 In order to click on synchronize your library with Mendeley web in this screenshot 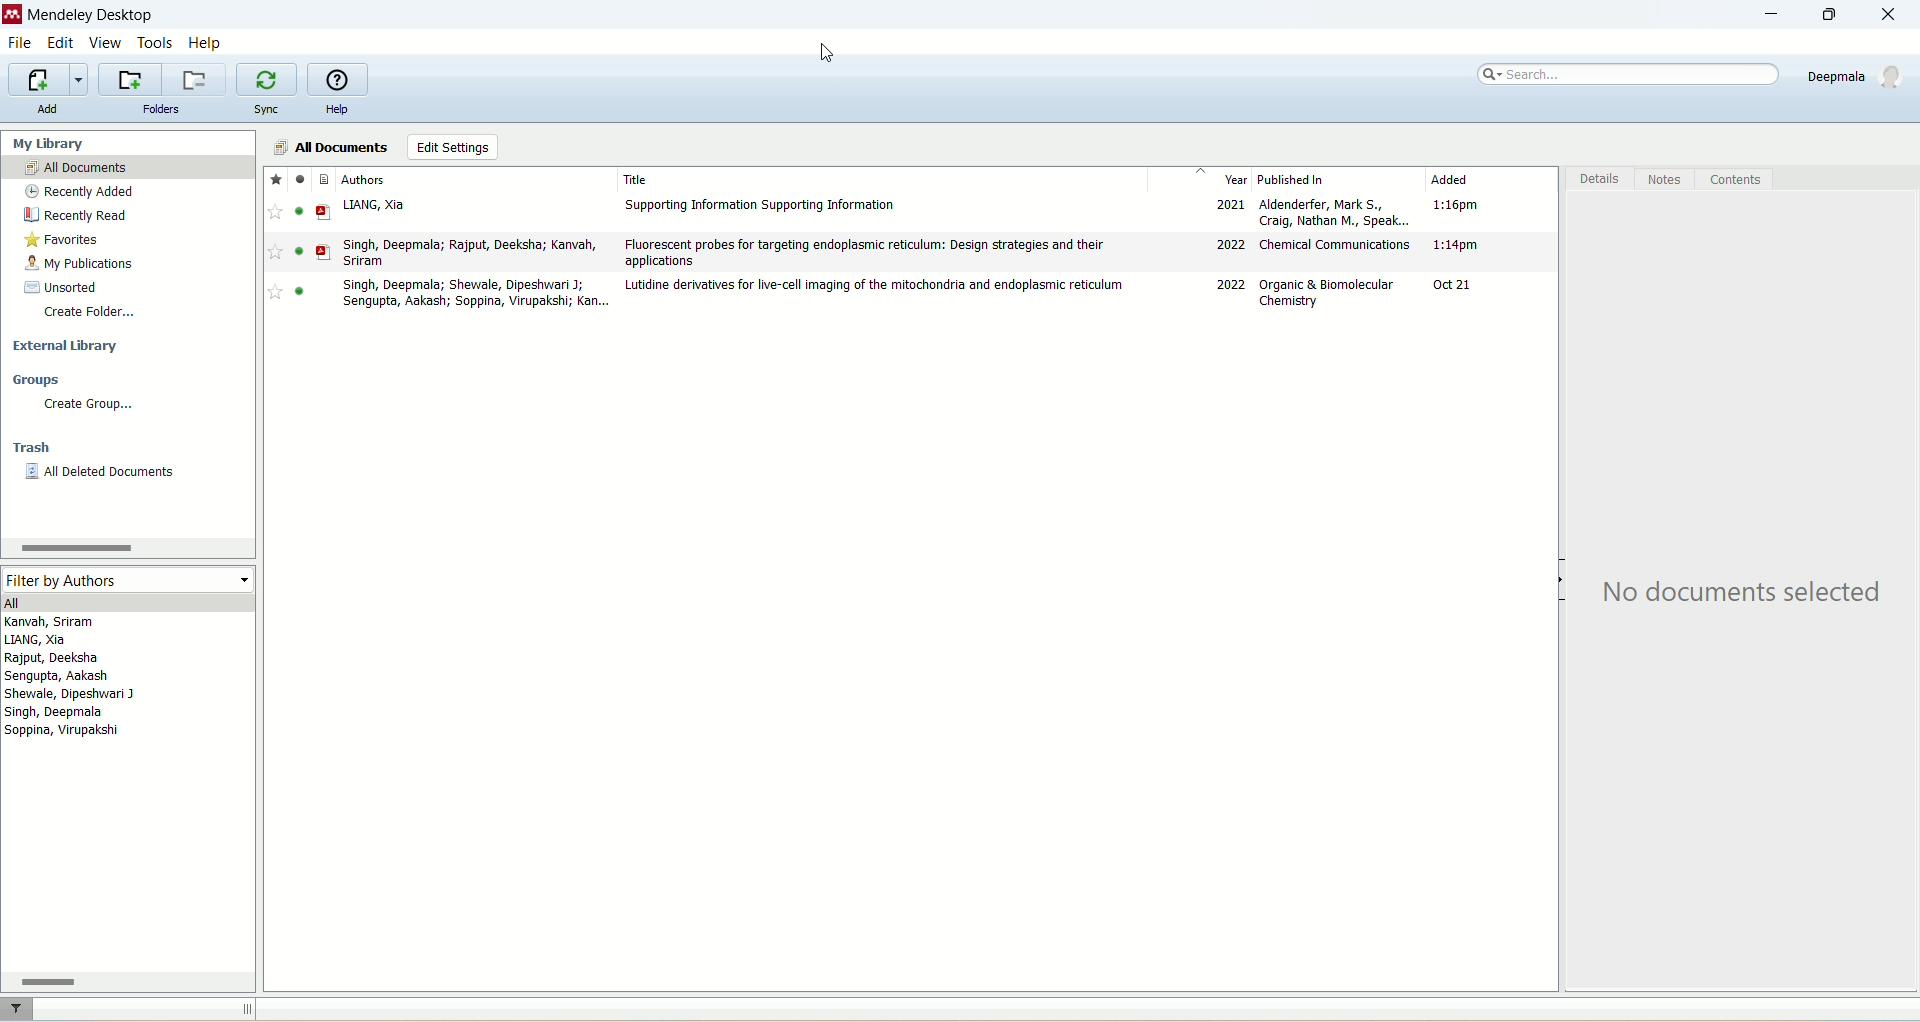, I will do `click(266, 77)`.